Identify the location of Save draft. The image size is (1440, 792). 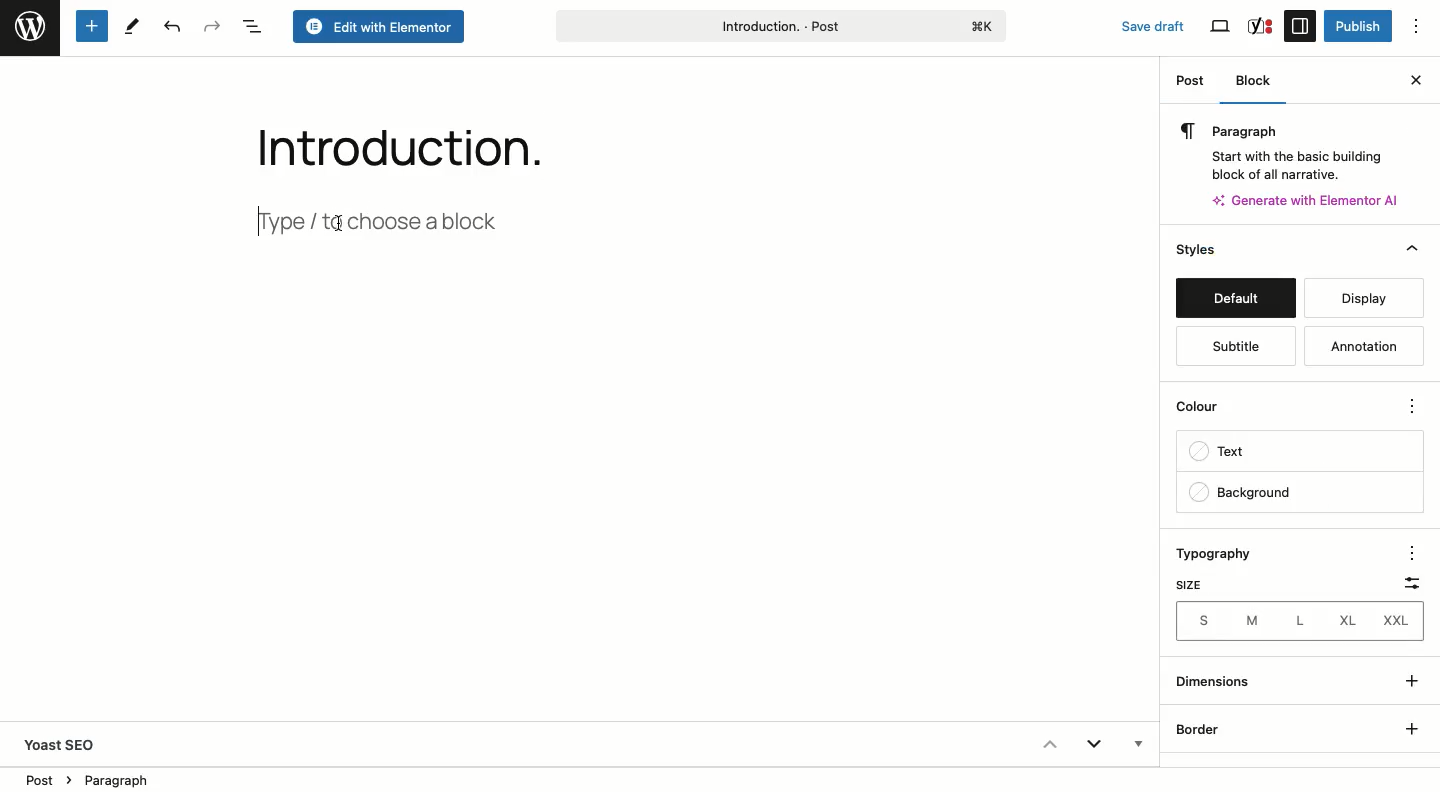
(1142, 22).